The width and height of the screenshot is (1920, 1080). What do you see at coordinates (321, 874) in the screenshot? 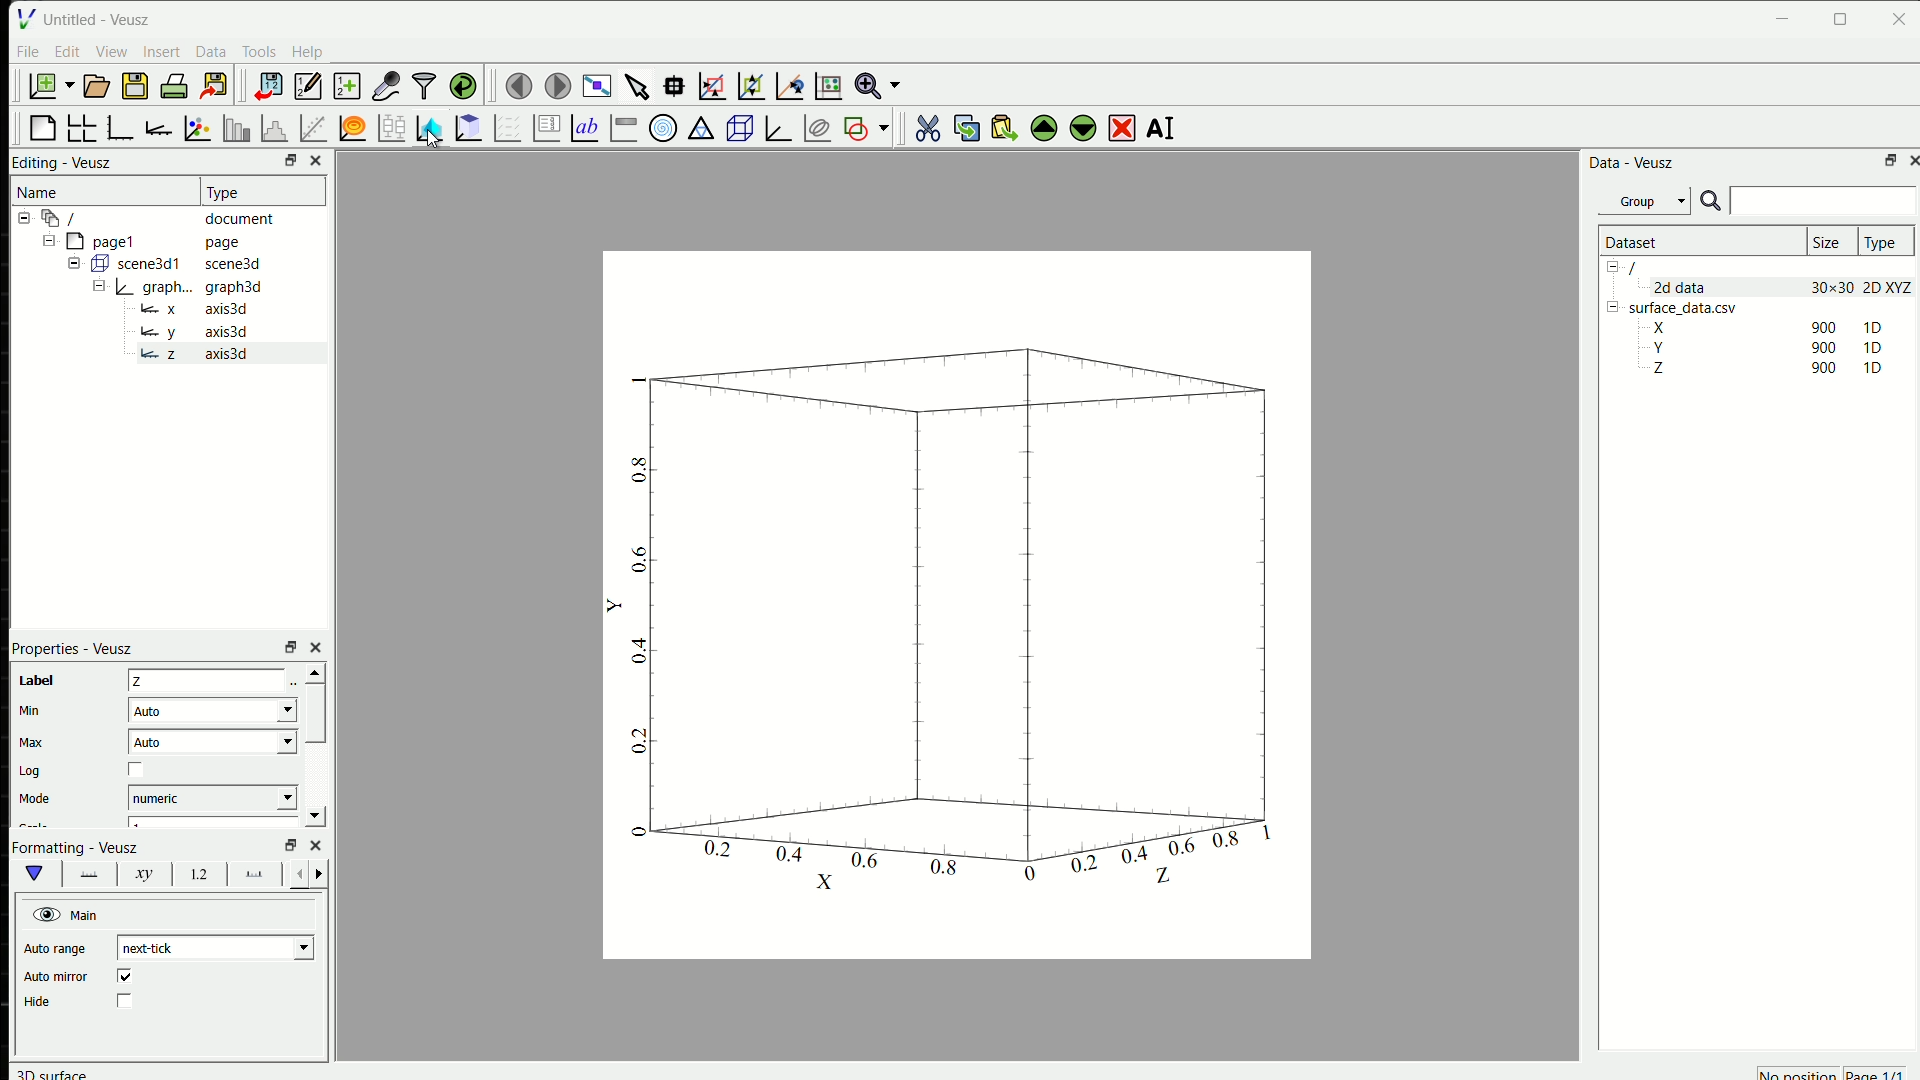
I see `error bar line` at bounding box center [321, 874].